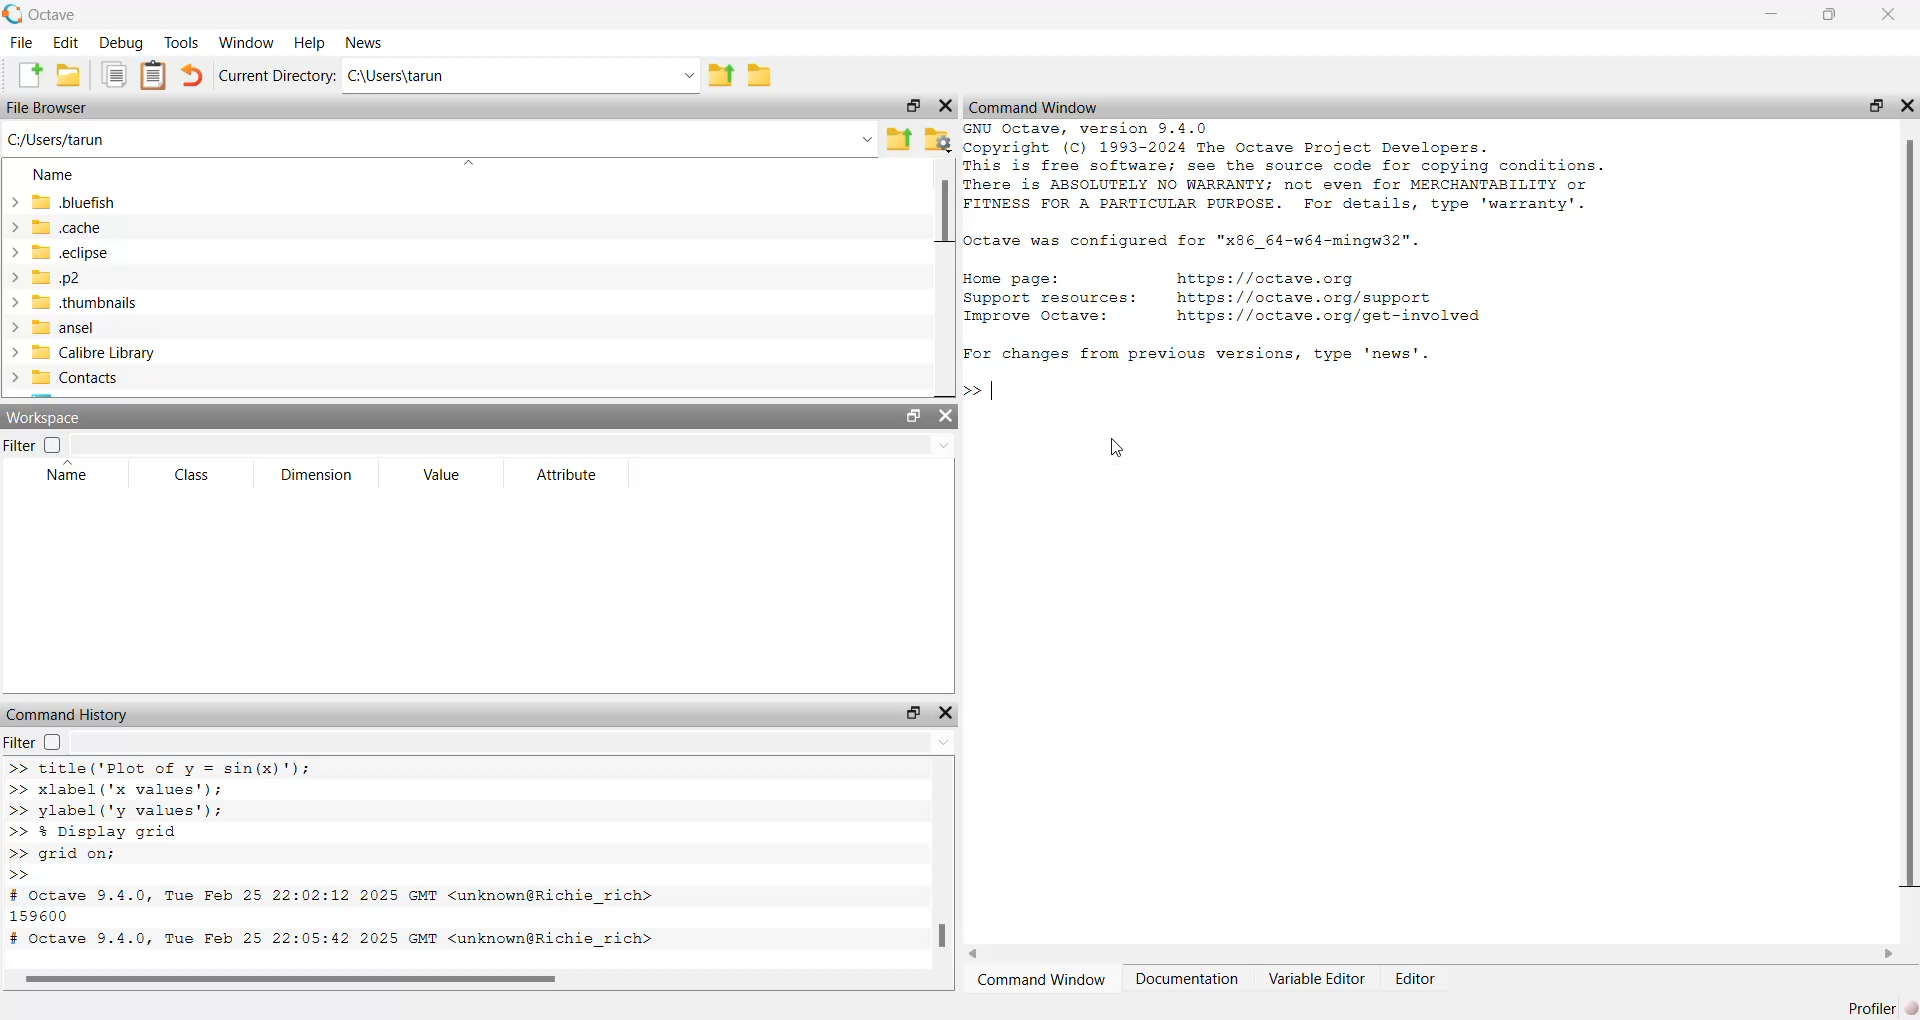 The image size is (1920, 1020). I want to click on ansel, so click(52, 328).